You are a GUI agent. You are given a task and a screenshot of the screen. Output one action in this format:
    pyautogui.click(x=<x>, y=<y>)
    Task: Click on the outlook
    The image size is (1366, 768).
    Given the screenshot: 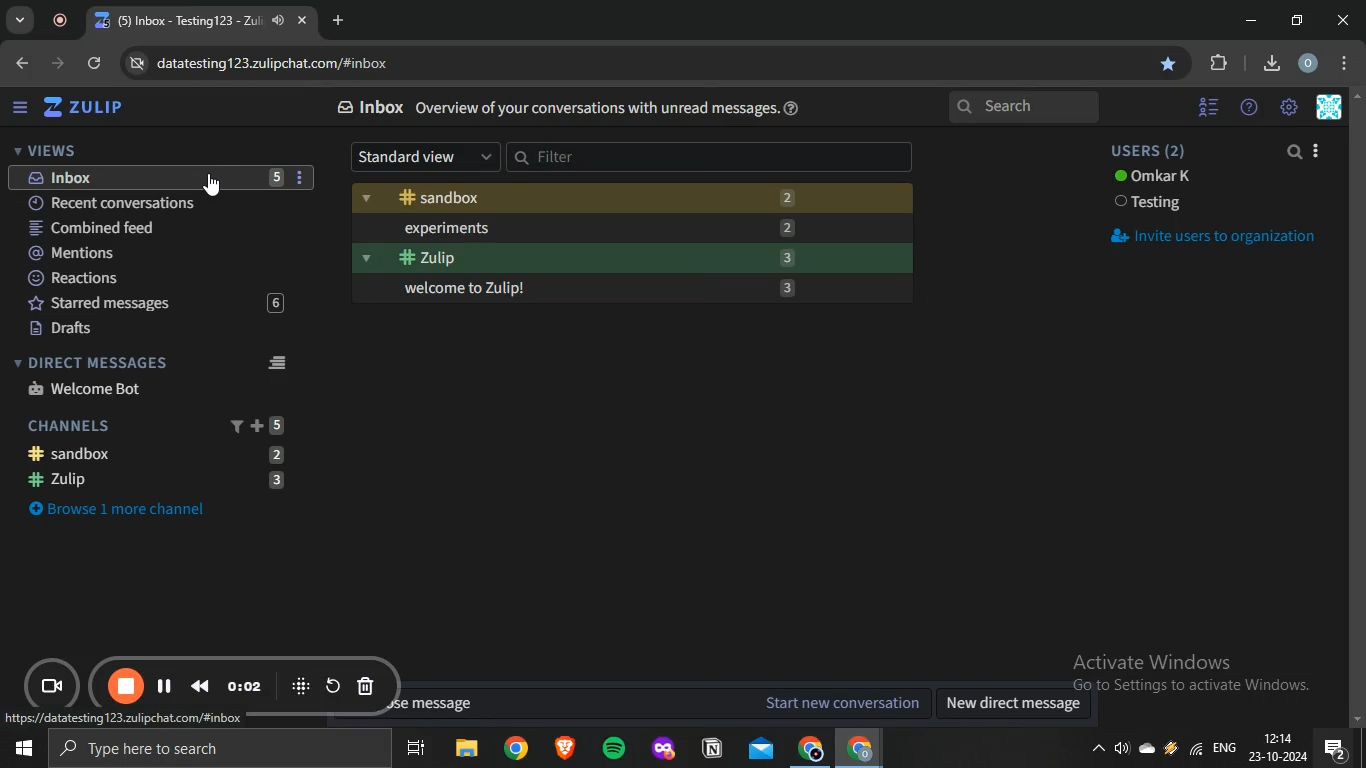 What is the action you would take?
    pyautogui.click(x=762, y=748)
    